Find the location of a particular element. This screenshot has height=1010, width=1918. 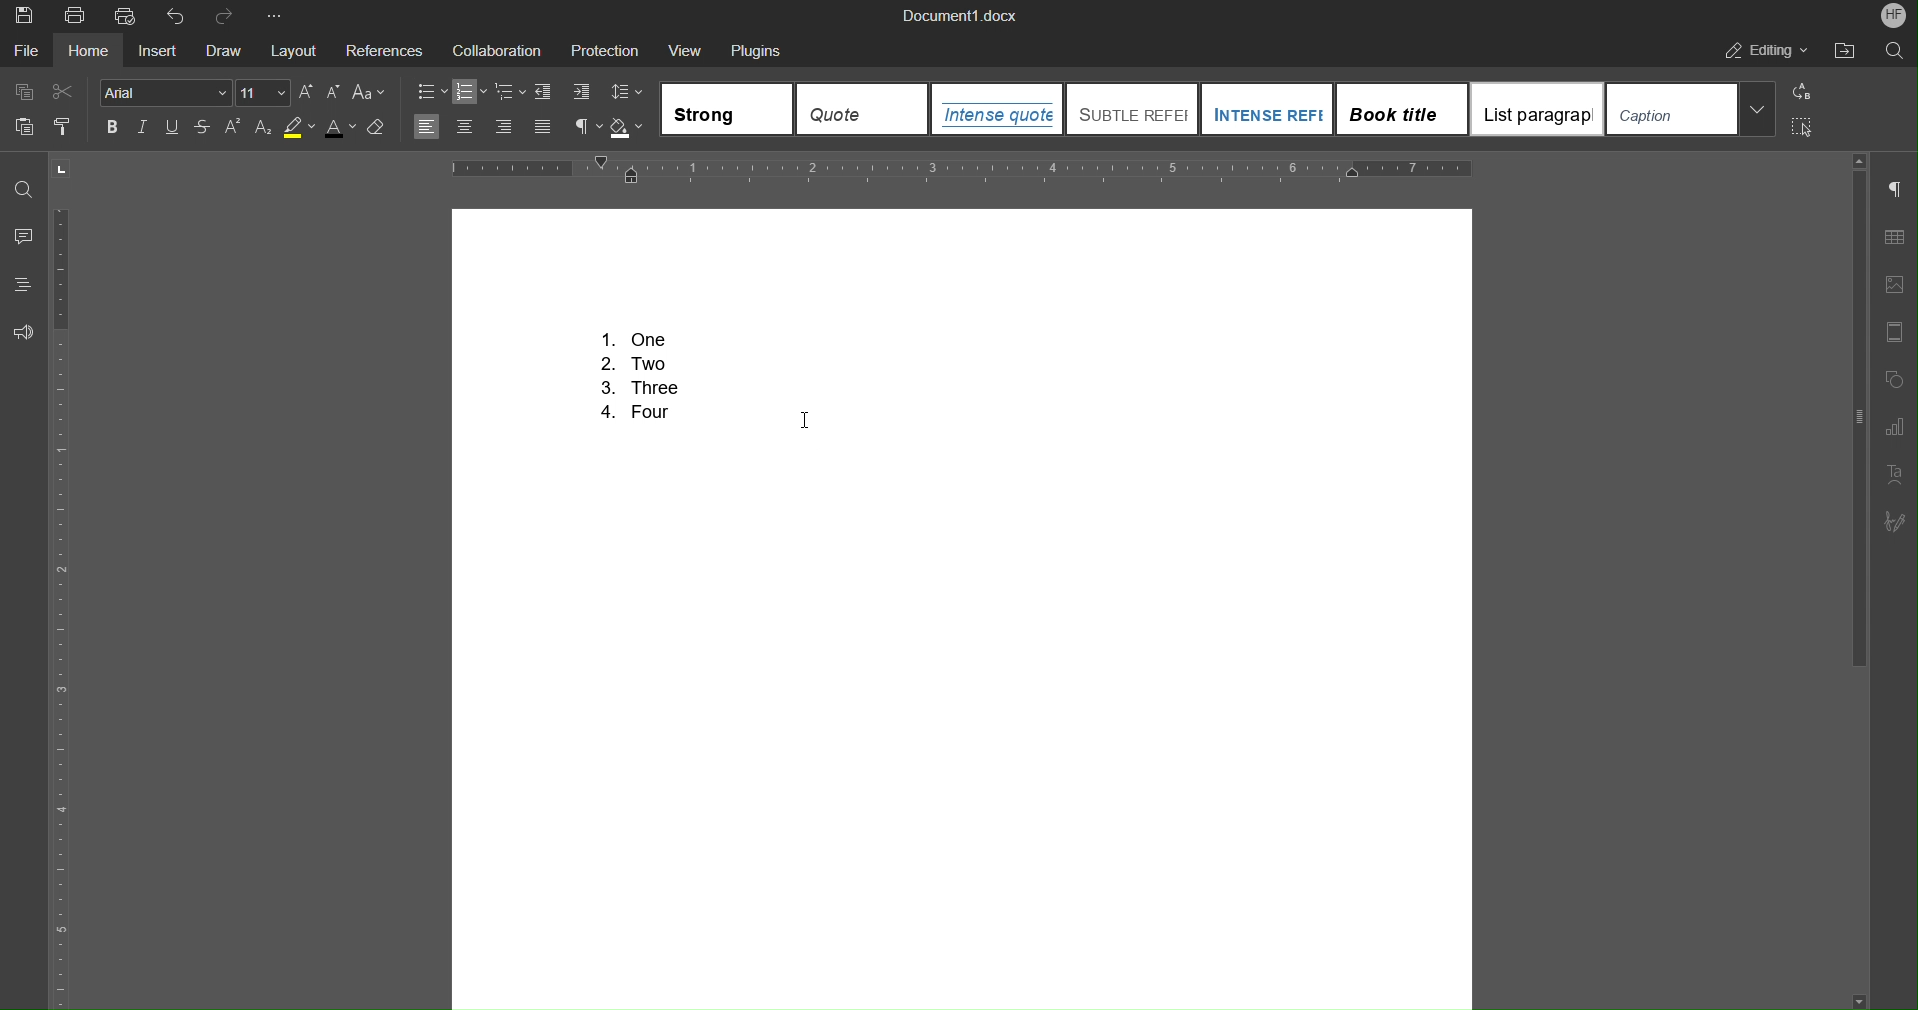

Text Case Options is located at coordinates (368, 93).